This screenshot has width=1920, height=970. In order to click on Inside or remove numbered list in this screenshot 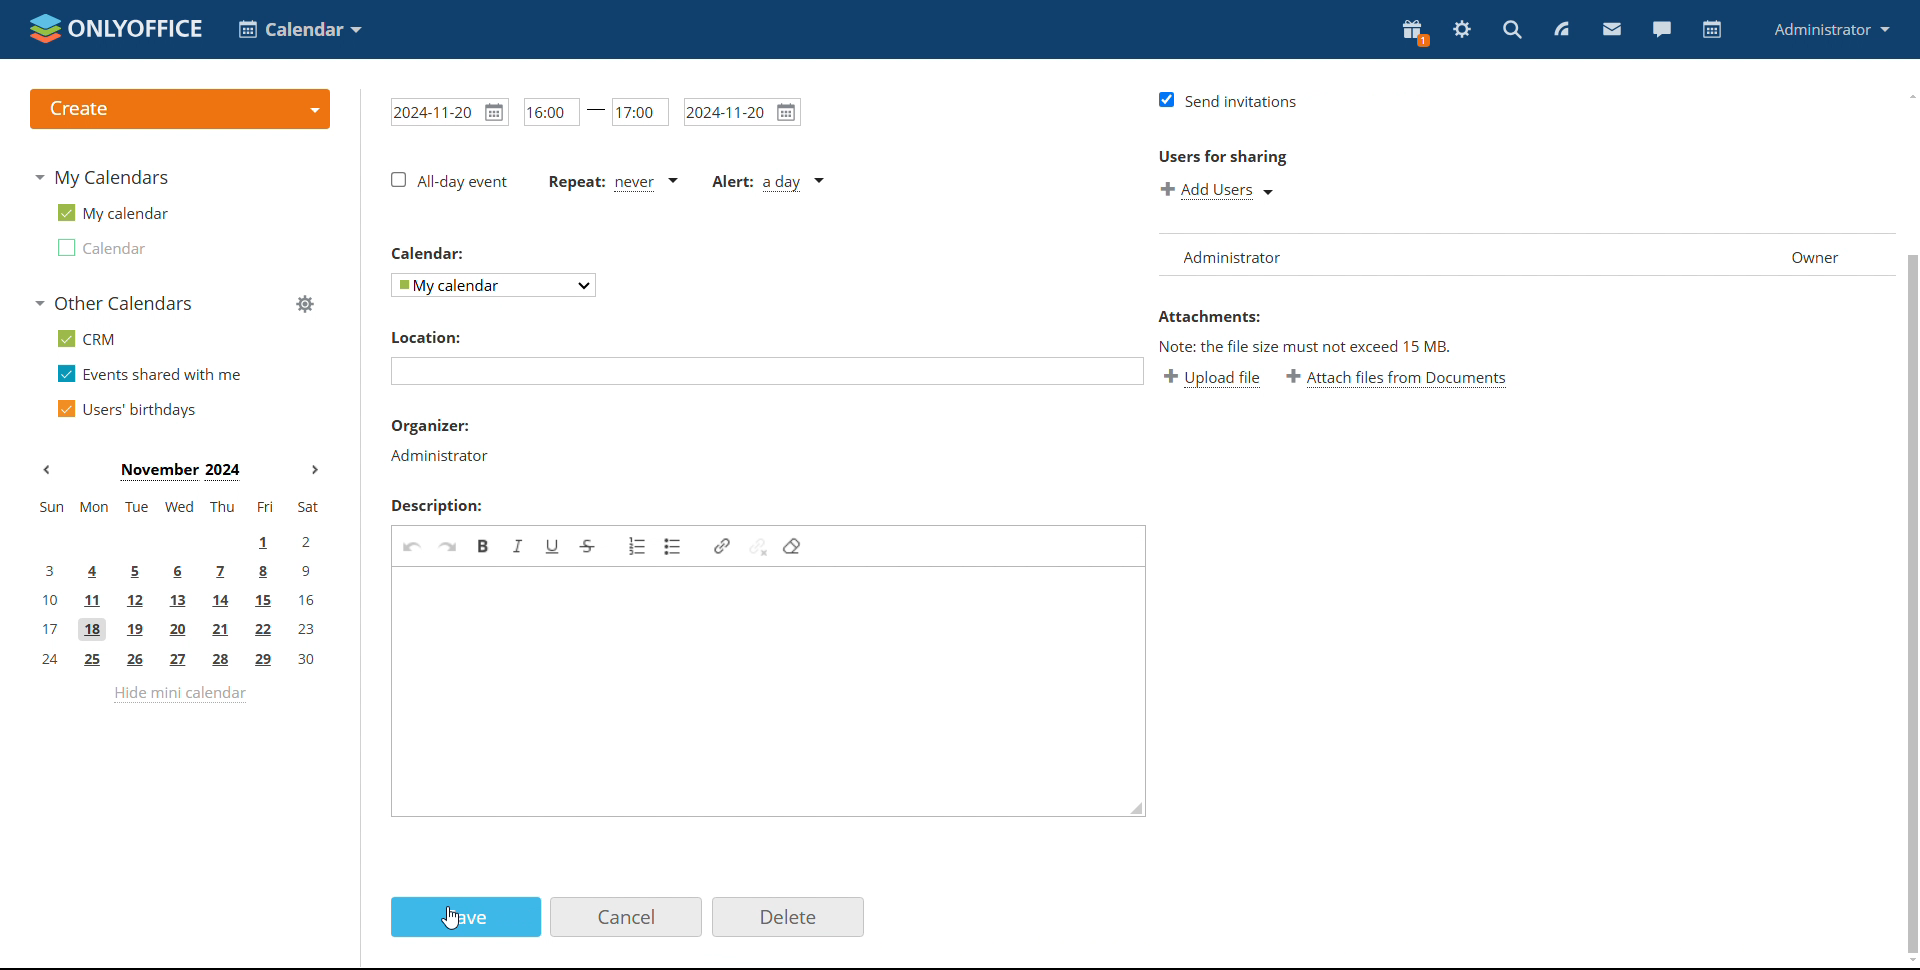, I will do `click(638, 546)`.